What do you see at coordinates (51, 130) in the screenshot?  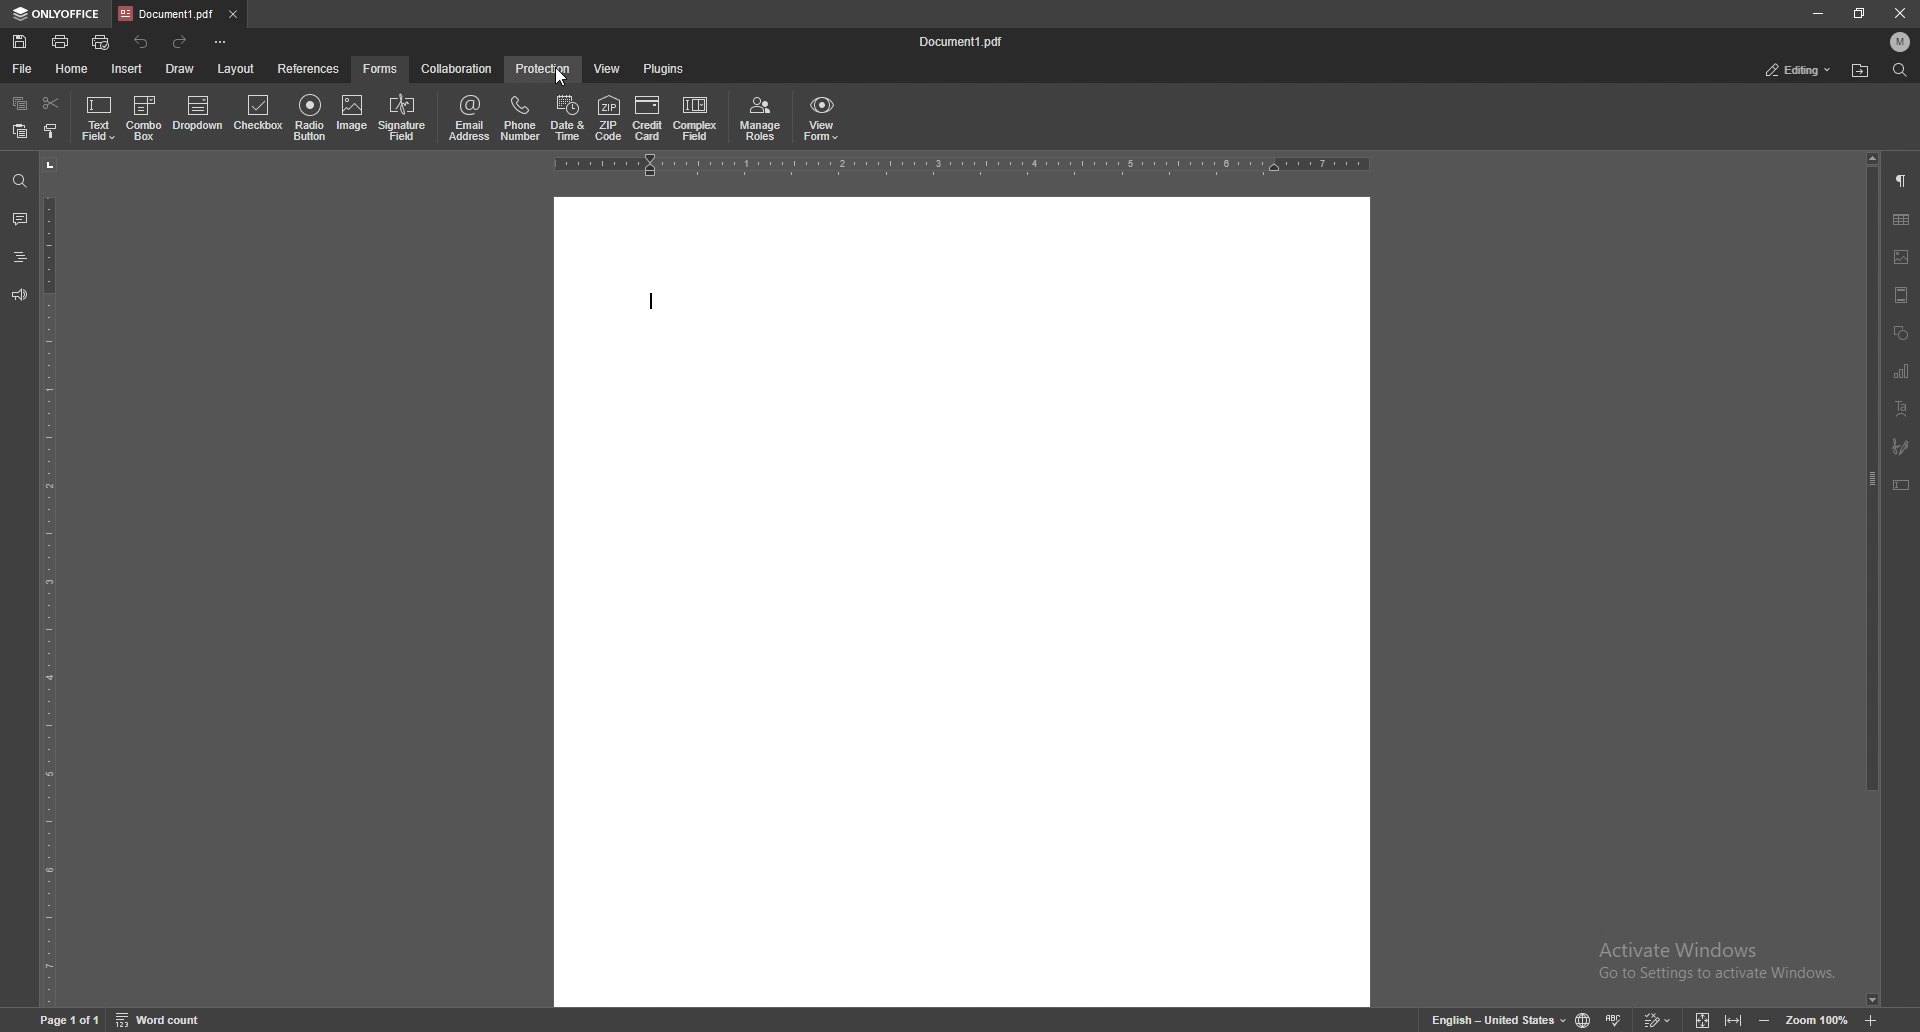 I see `copy style` at bounding box center [51, 130].